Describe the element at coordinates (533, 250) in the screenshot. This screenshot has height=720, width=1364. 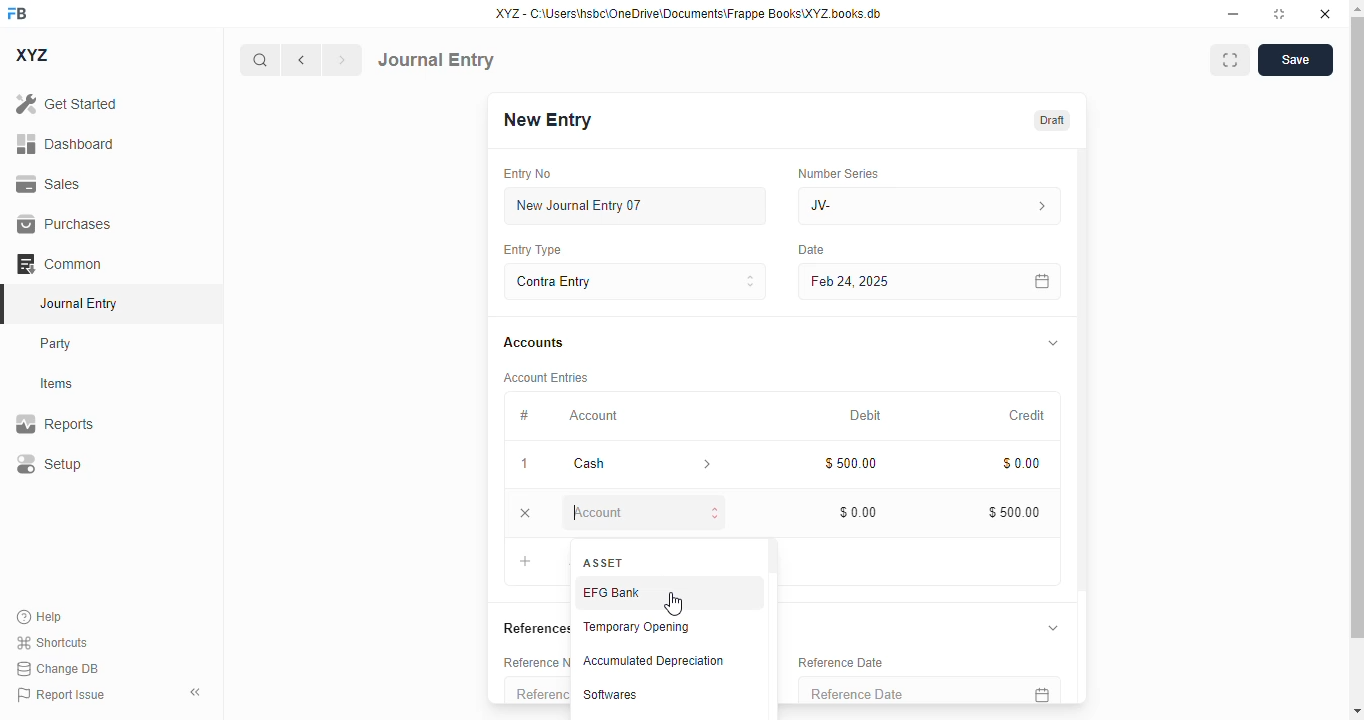
I see `entry type` at that location.